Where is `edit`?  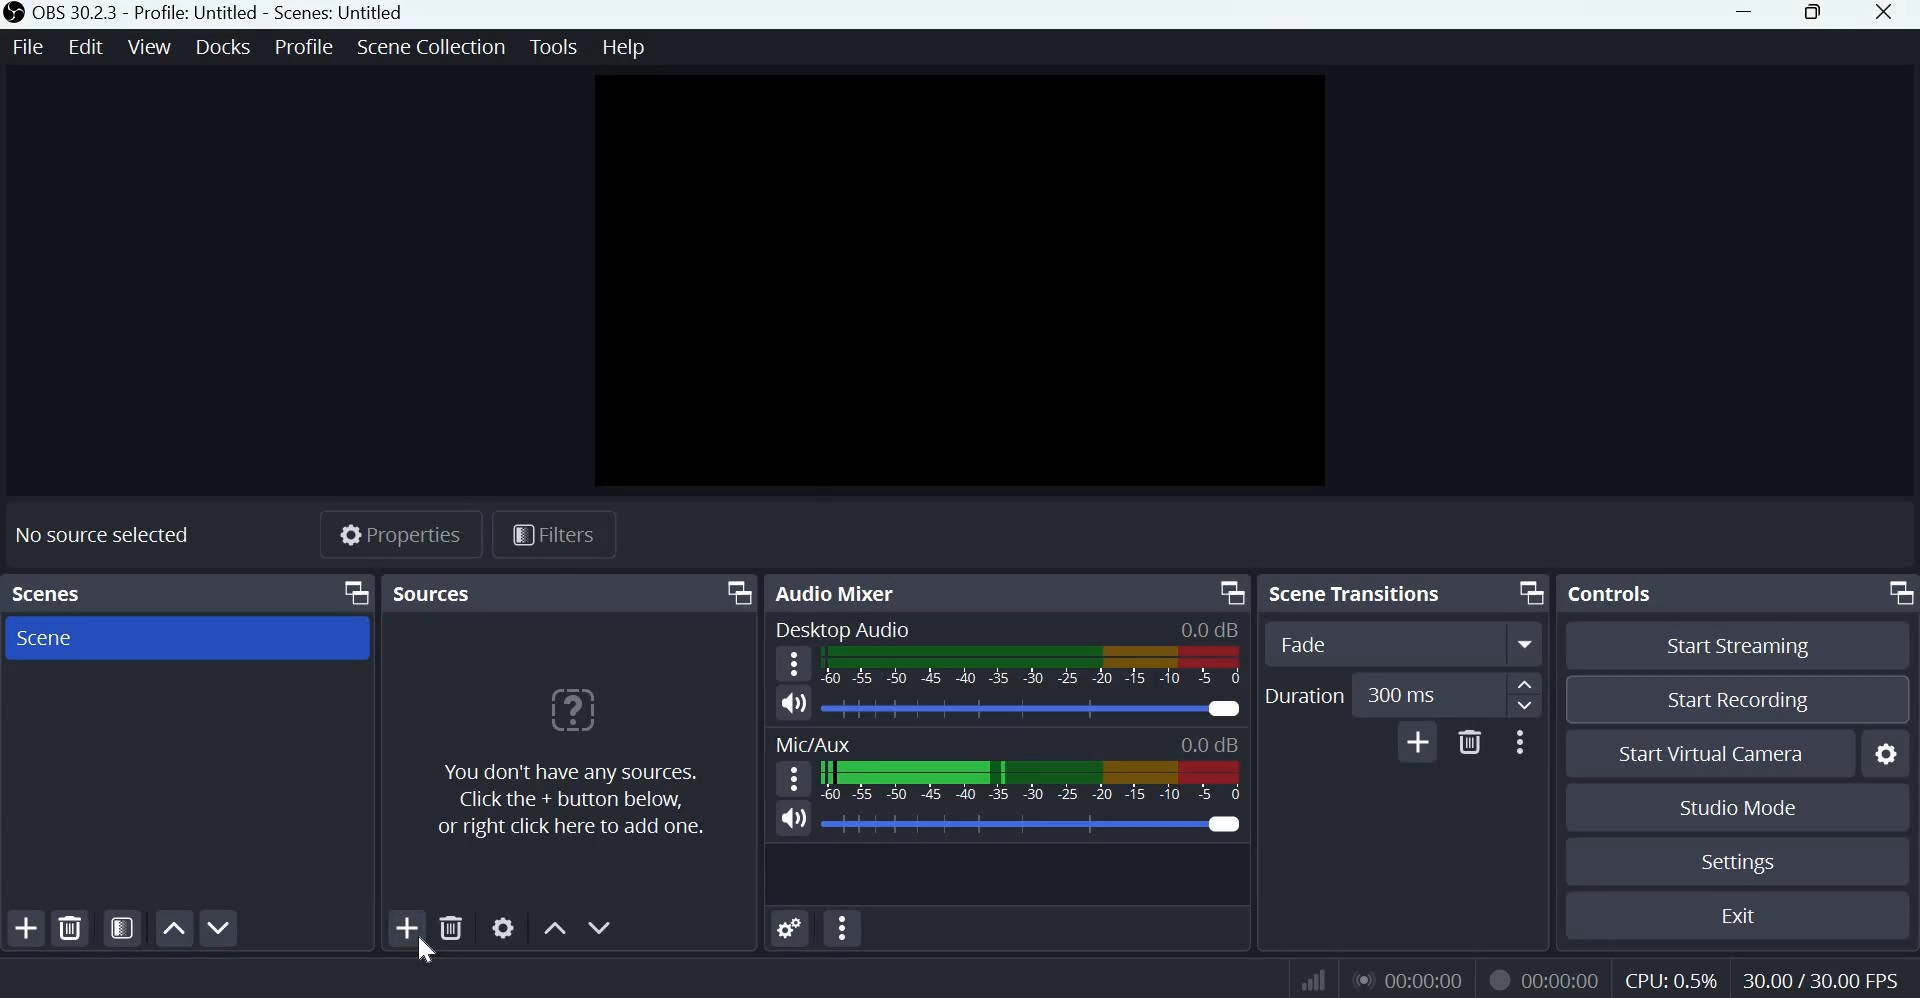 edit is located at coordinates (86, 45).